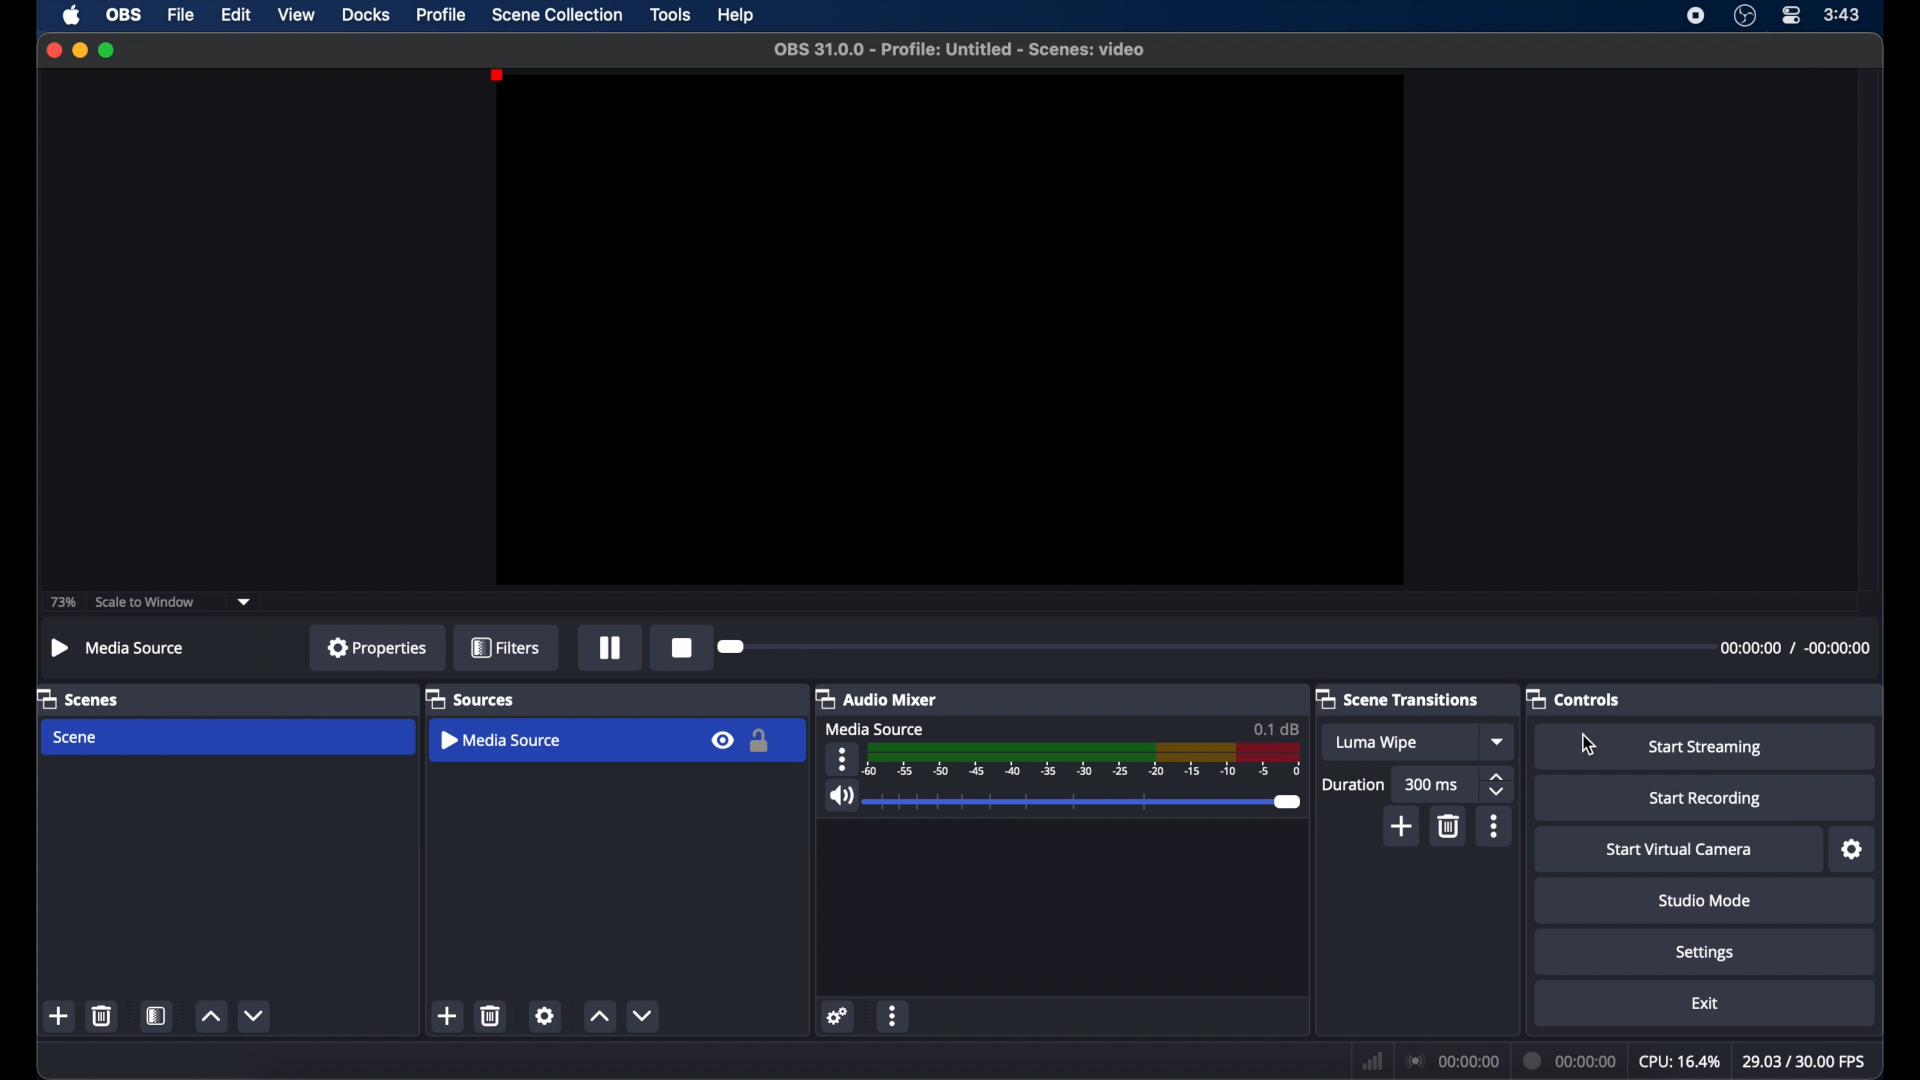 The height and width of the screenshot is (1080, 1920). I want to click on maximize, so click(109, 50).